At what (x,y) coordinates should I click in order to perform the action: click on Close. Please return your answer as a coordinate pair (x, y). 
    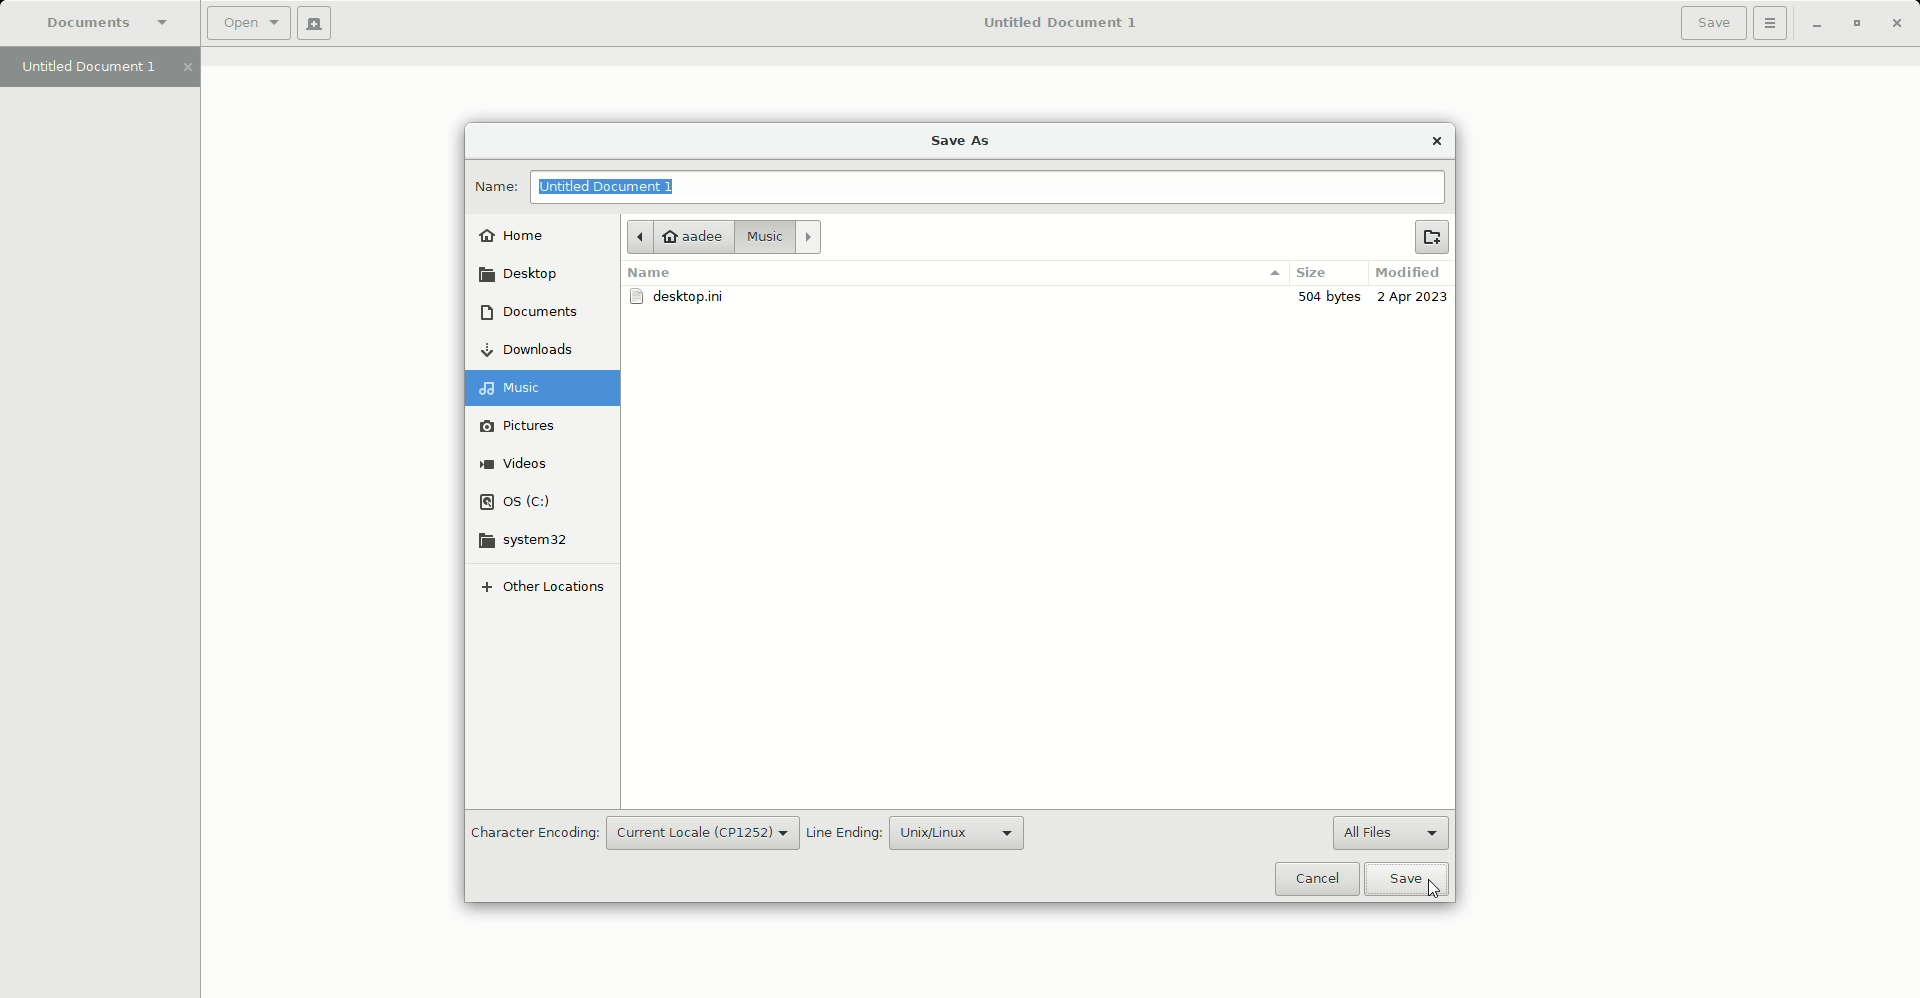
    Looking at the image, I should click on (1438, 139).